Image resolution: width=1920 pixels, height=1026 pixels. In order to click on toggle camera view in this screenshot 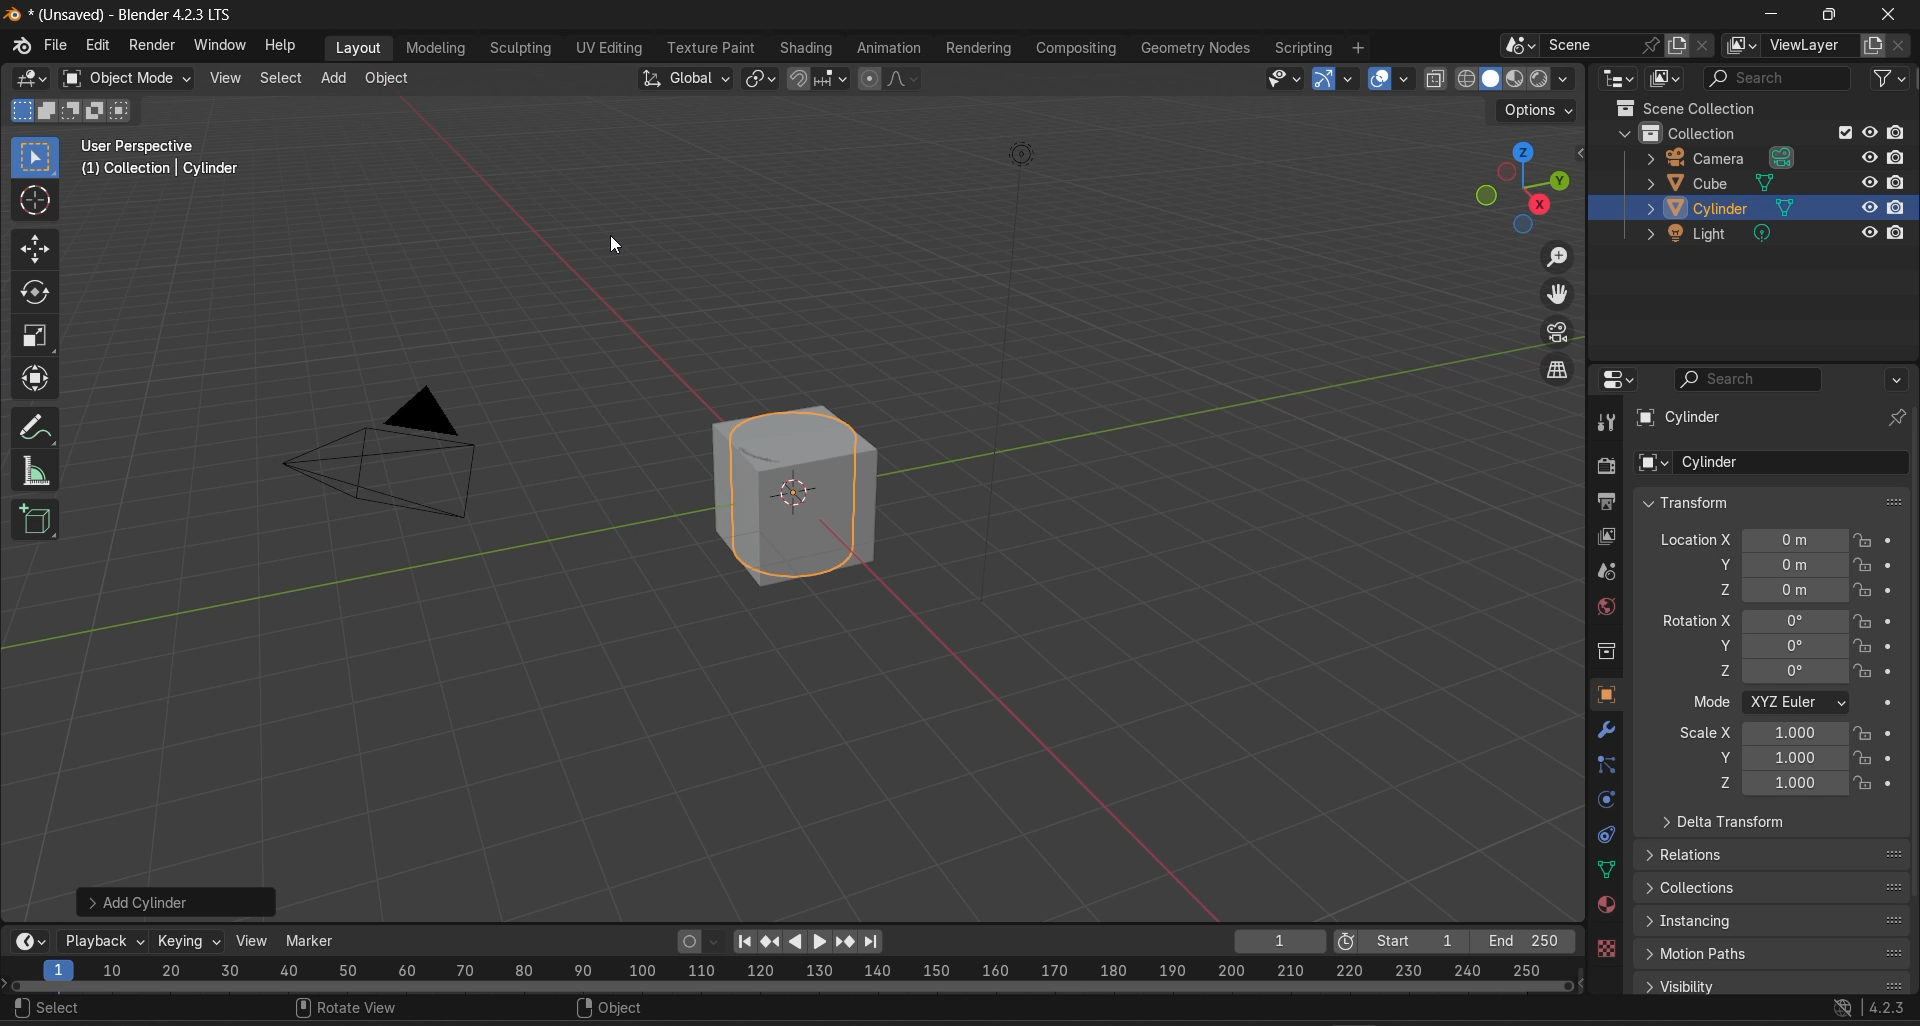, I will do `click(1562, 333)`.